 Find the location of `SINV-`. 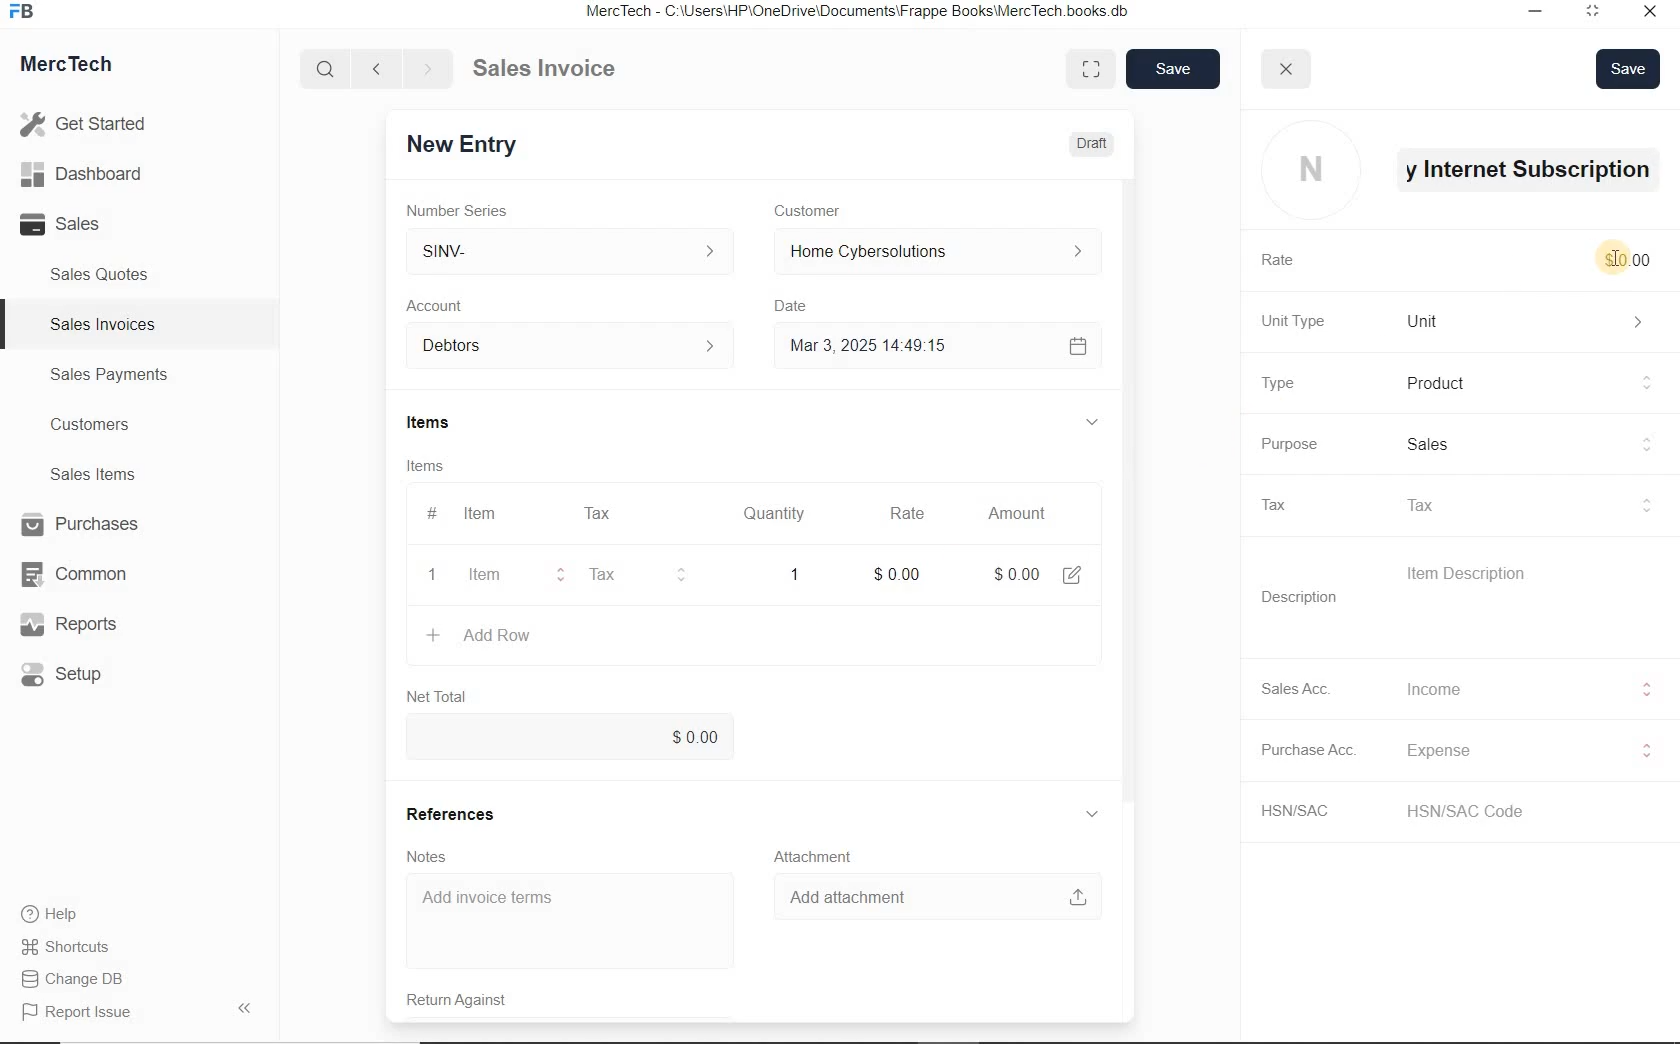

SINV- is located at coordinates (570, 251).